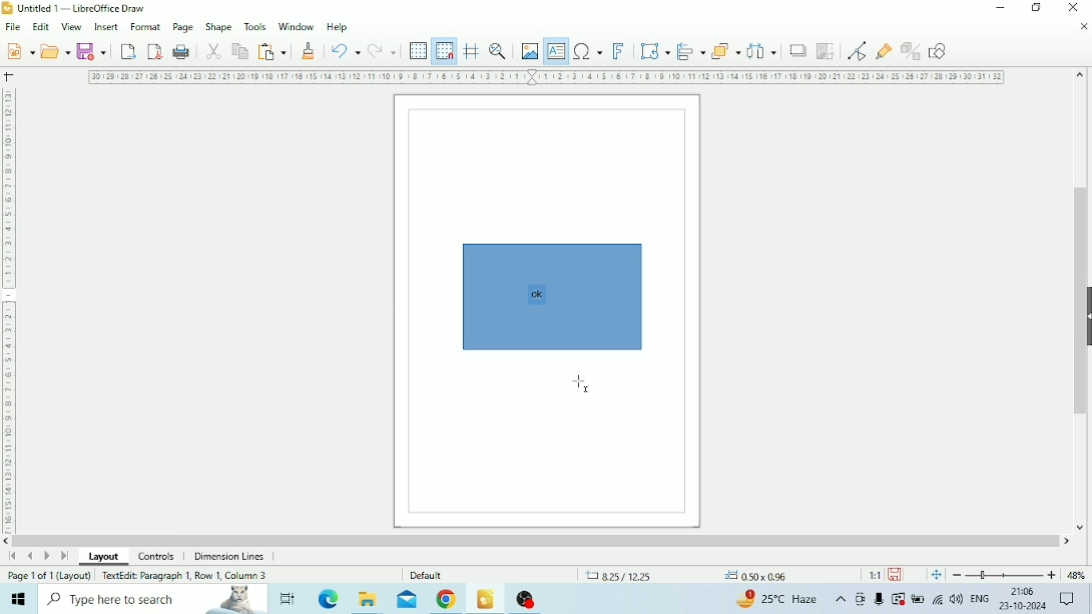 This screenshot has width=1092, height=614. What do you see at coordinates (8, 307) in the screenshot?
I see `Vertical scale` at bounding box center [8, 307].